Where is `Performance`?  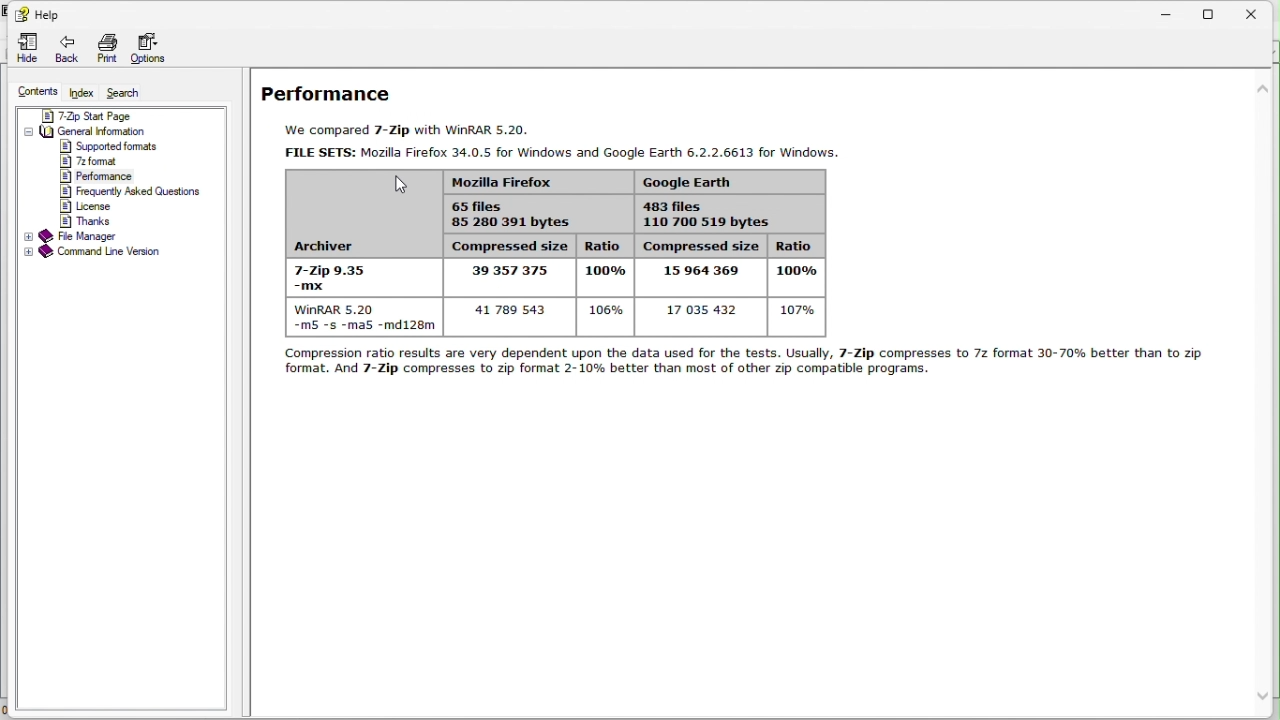 Performance is located at coordinates (96, 177).